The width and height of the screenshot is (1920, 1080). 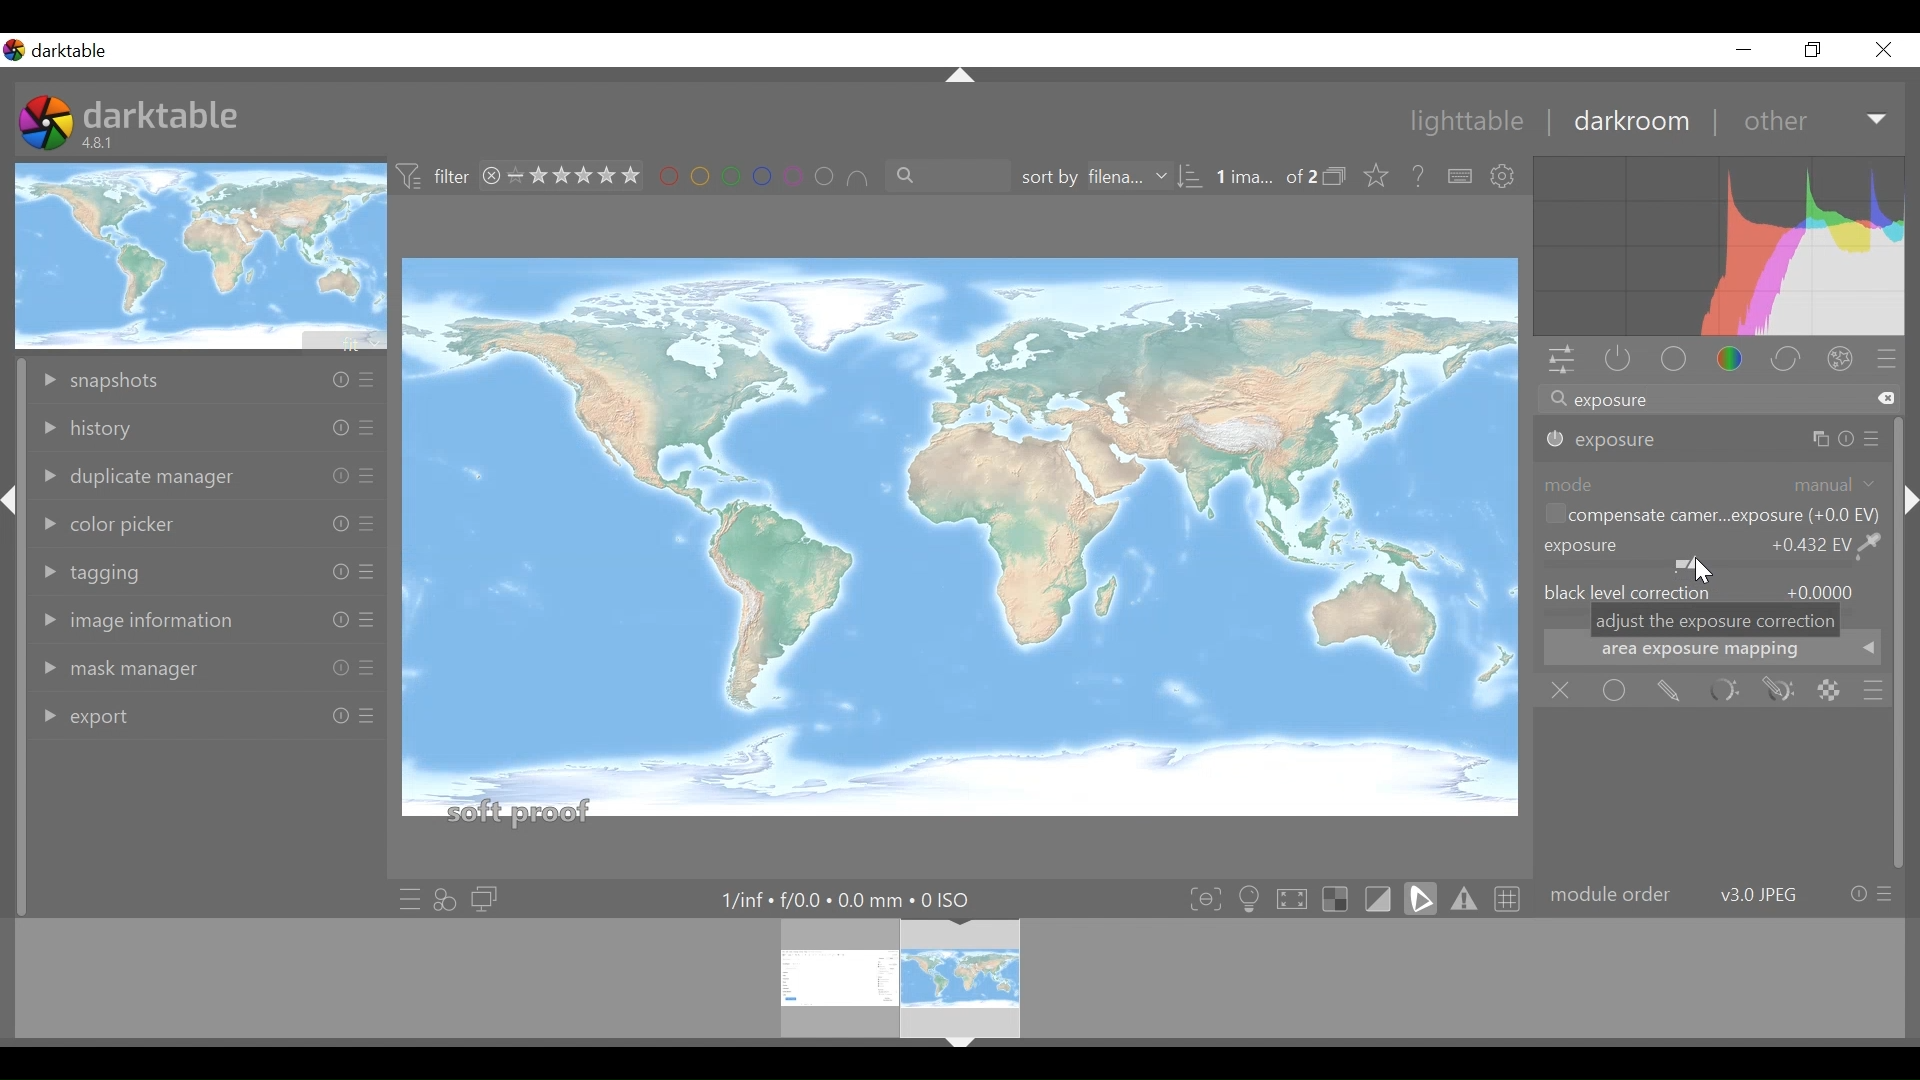 I want to click on , so click(x=329, y=522).